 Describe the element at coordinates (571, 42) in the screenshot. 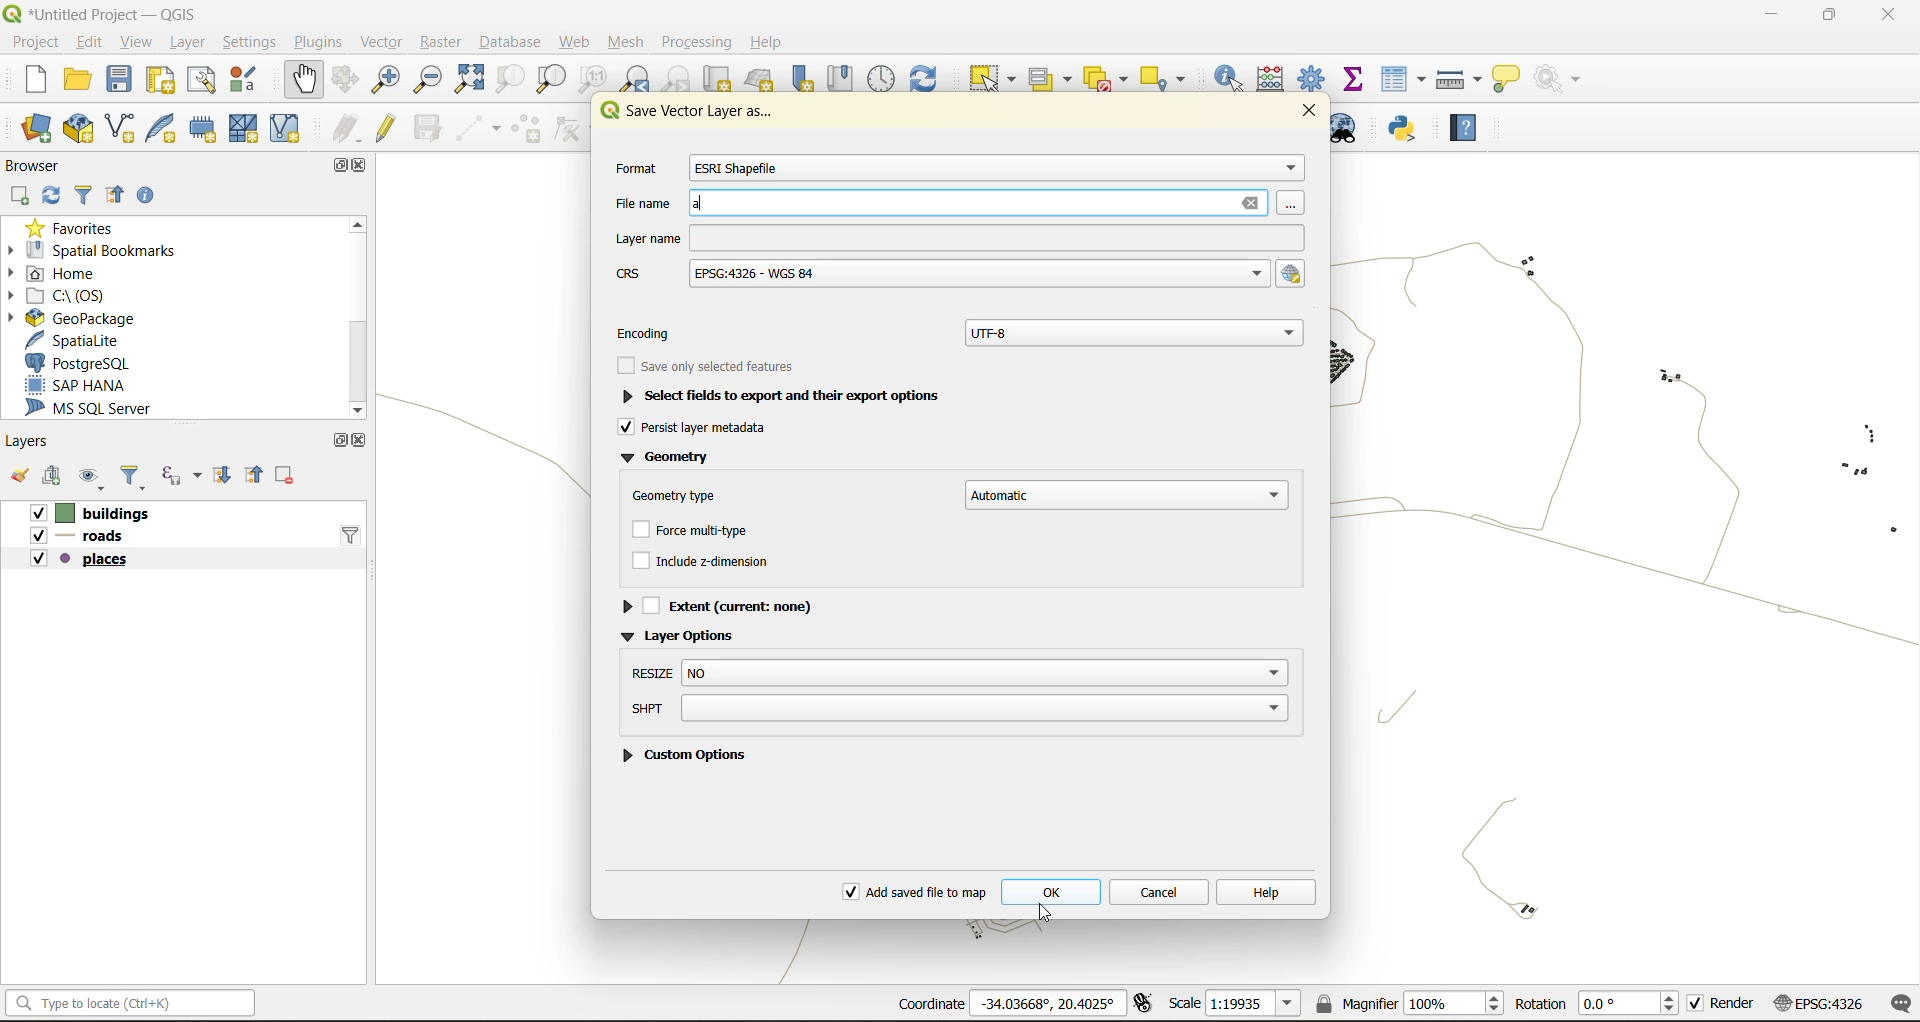

I see `web` at that location.